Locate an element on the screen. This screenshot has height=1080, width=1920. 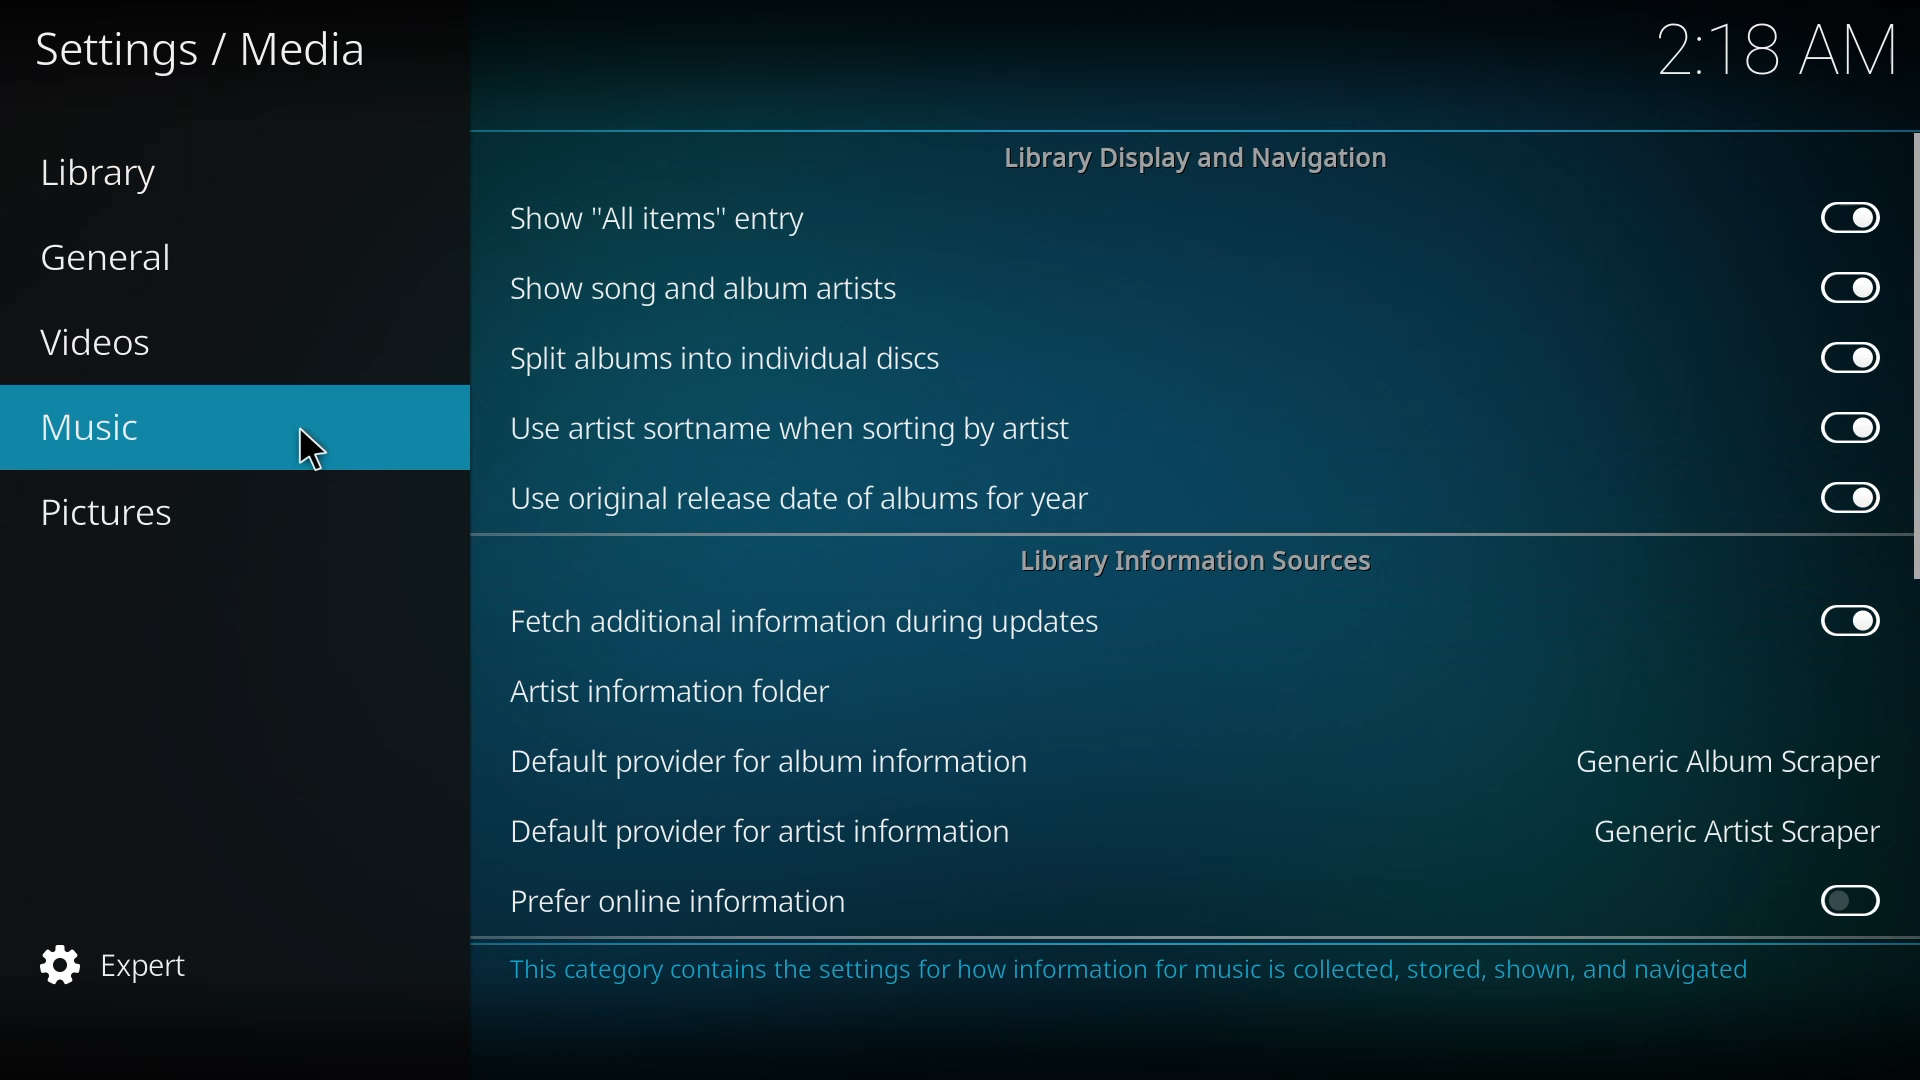
enabled is located at coordinates (1844, 286).